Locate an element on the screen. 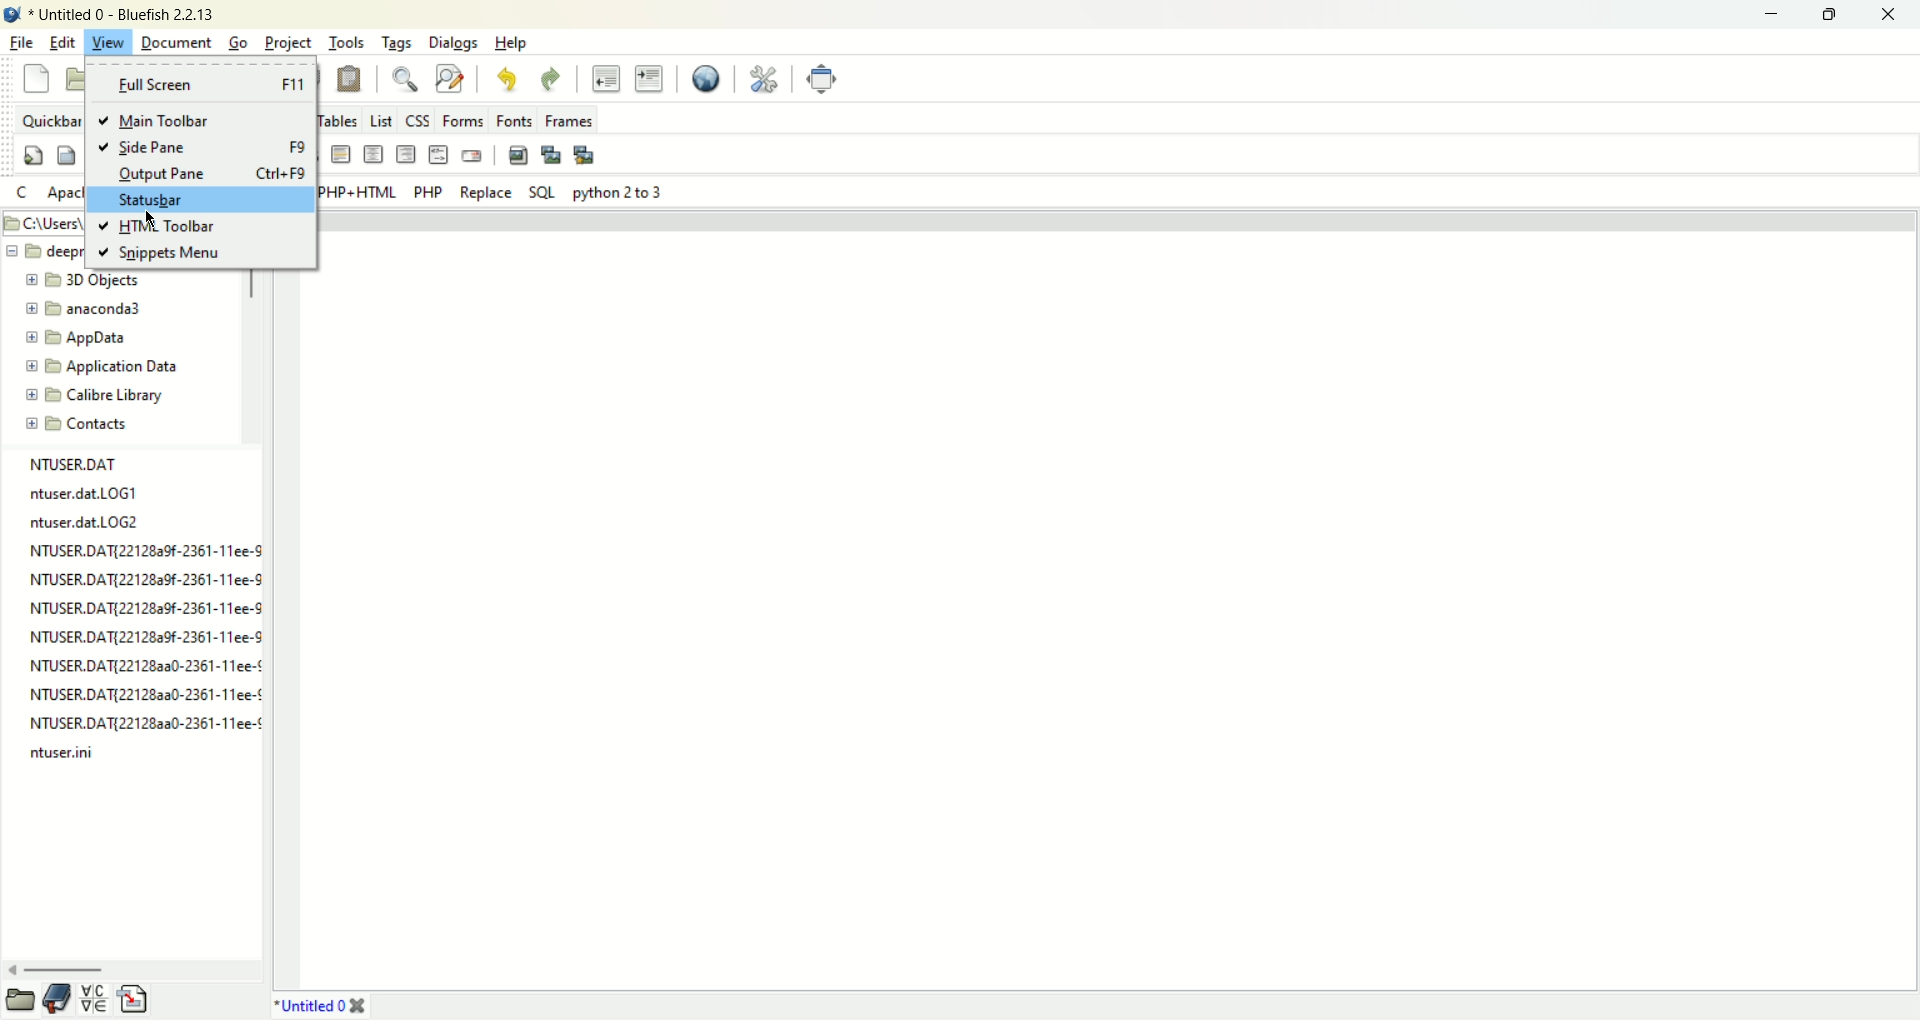 Image resolution: width=1920 pixels, height=1020 pixels. editor is located at coordinates (1117, 601).